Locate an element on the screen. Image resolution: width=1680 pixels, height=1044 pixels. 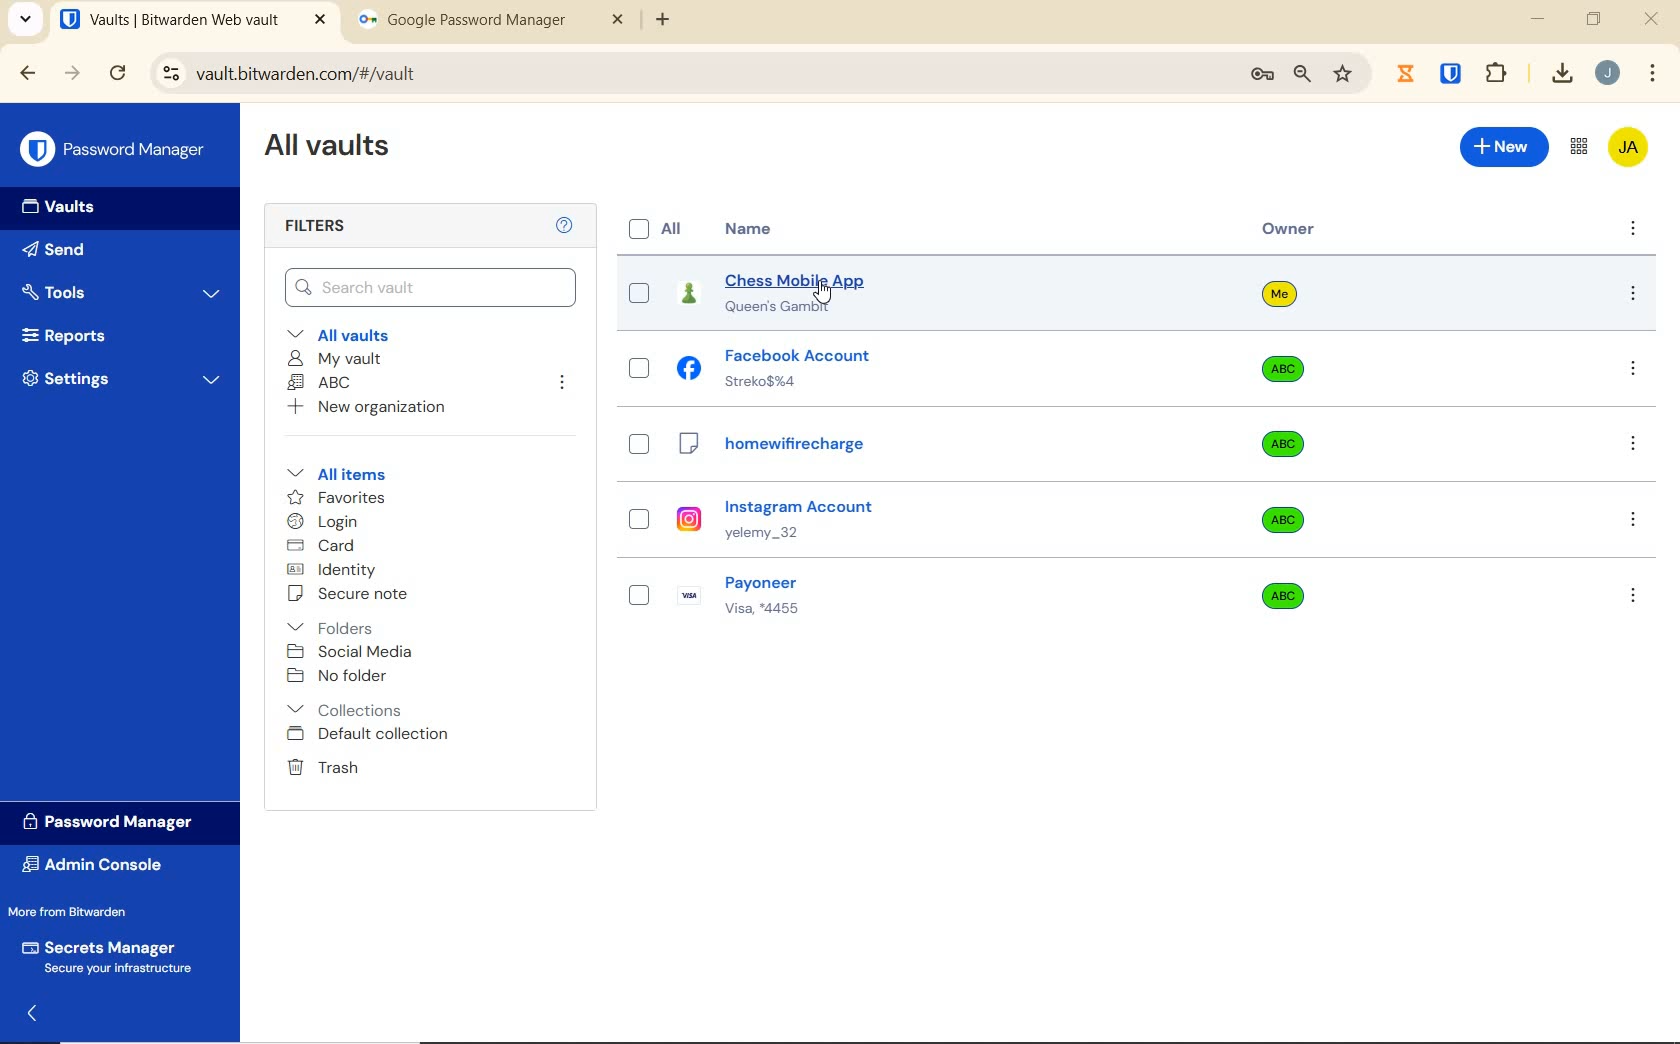
social media is located at coordinates (351, 652).